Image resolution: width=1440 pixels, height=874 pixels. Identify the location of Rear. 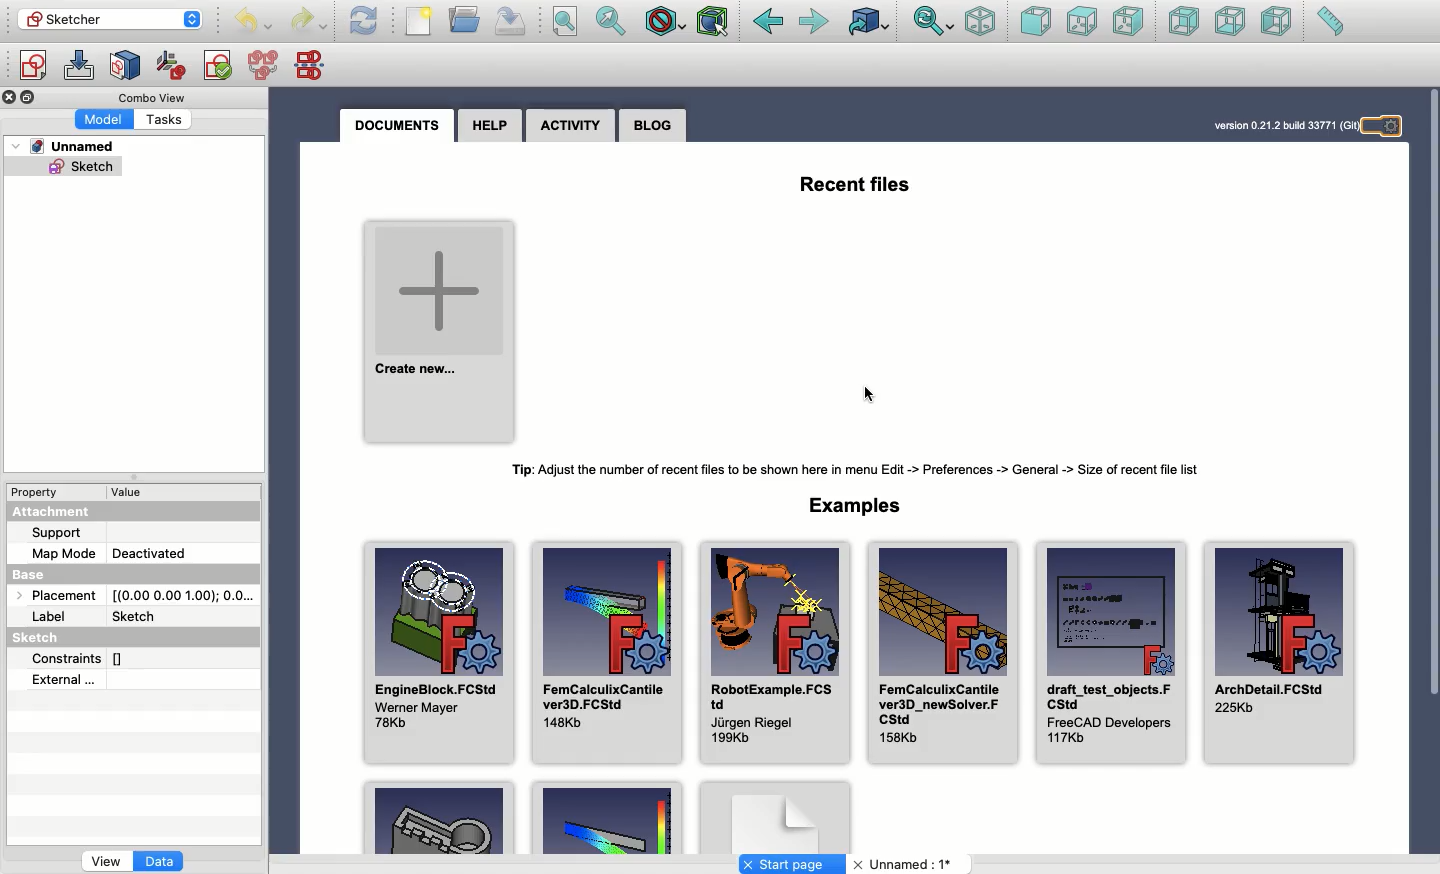
(1183, 23).